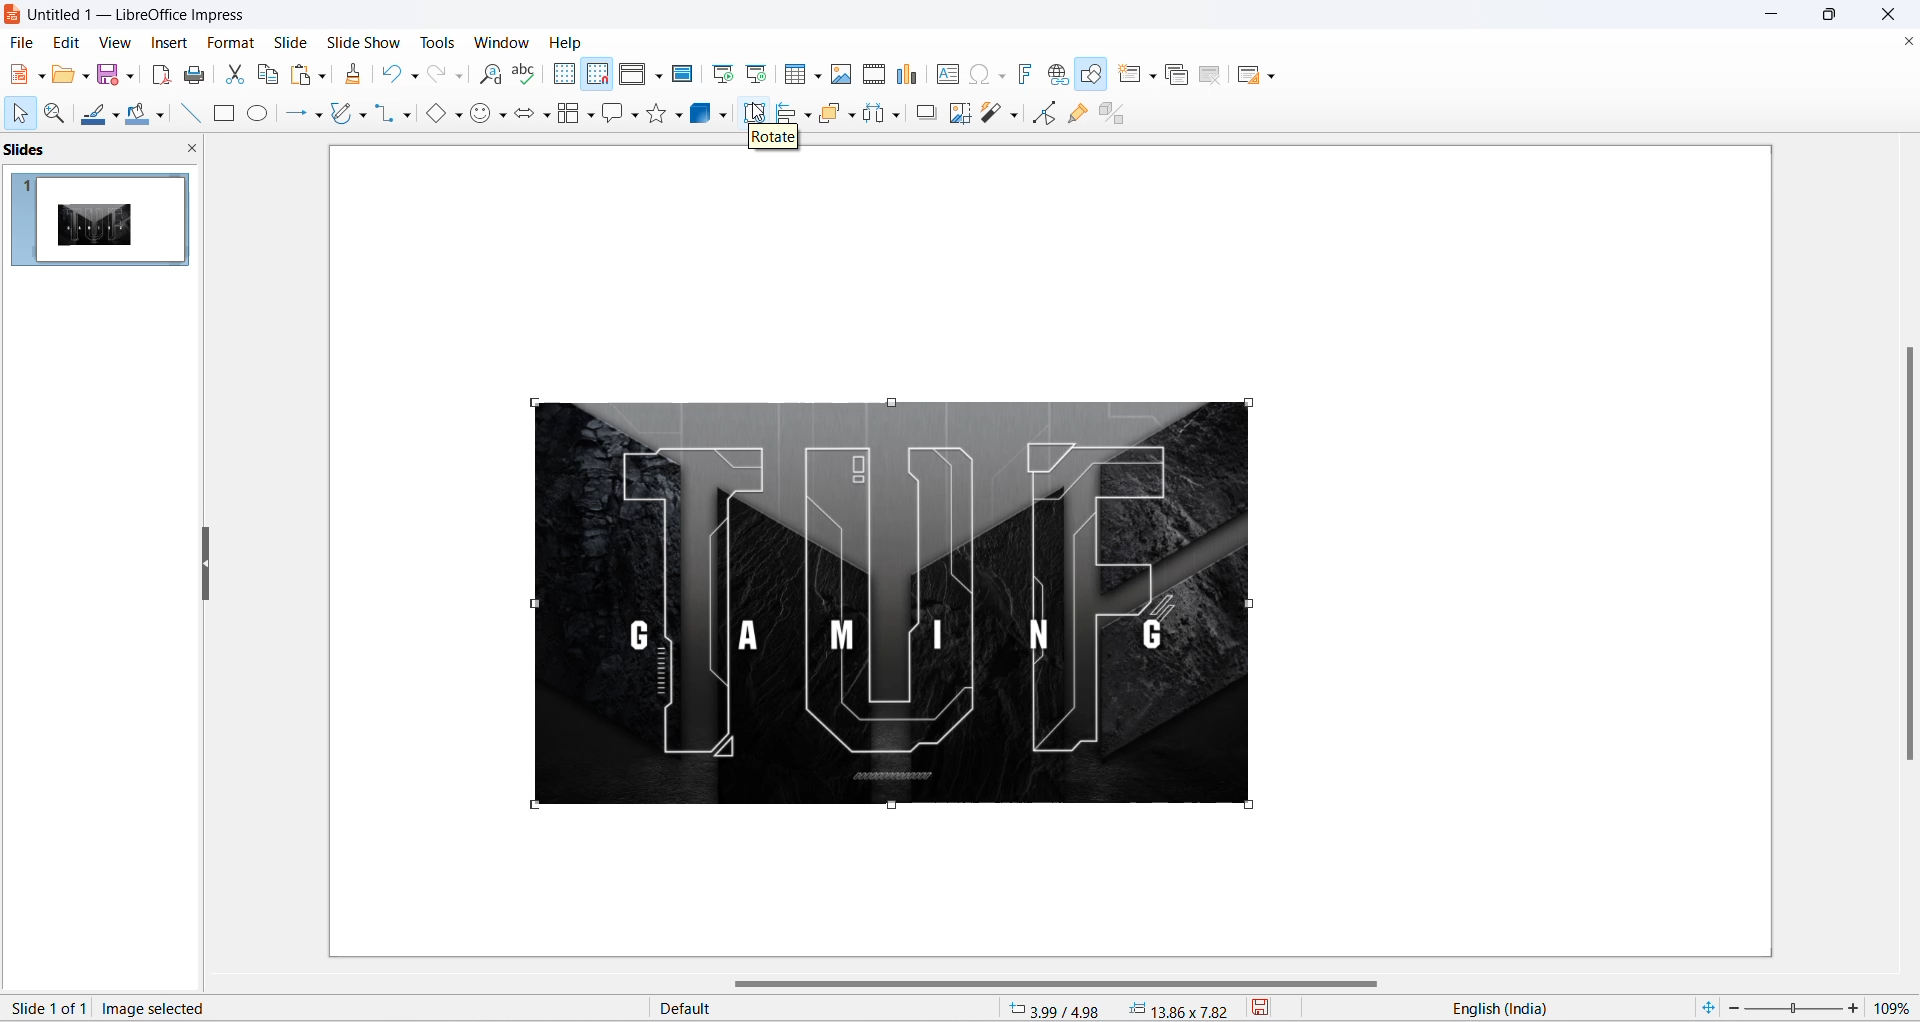 This screenshot has width=1920, height=1022. What do you see at coordinates (1731, 1010) in the screenshot?
I see `zoom decrease` at bounding box center [1731, 1010].